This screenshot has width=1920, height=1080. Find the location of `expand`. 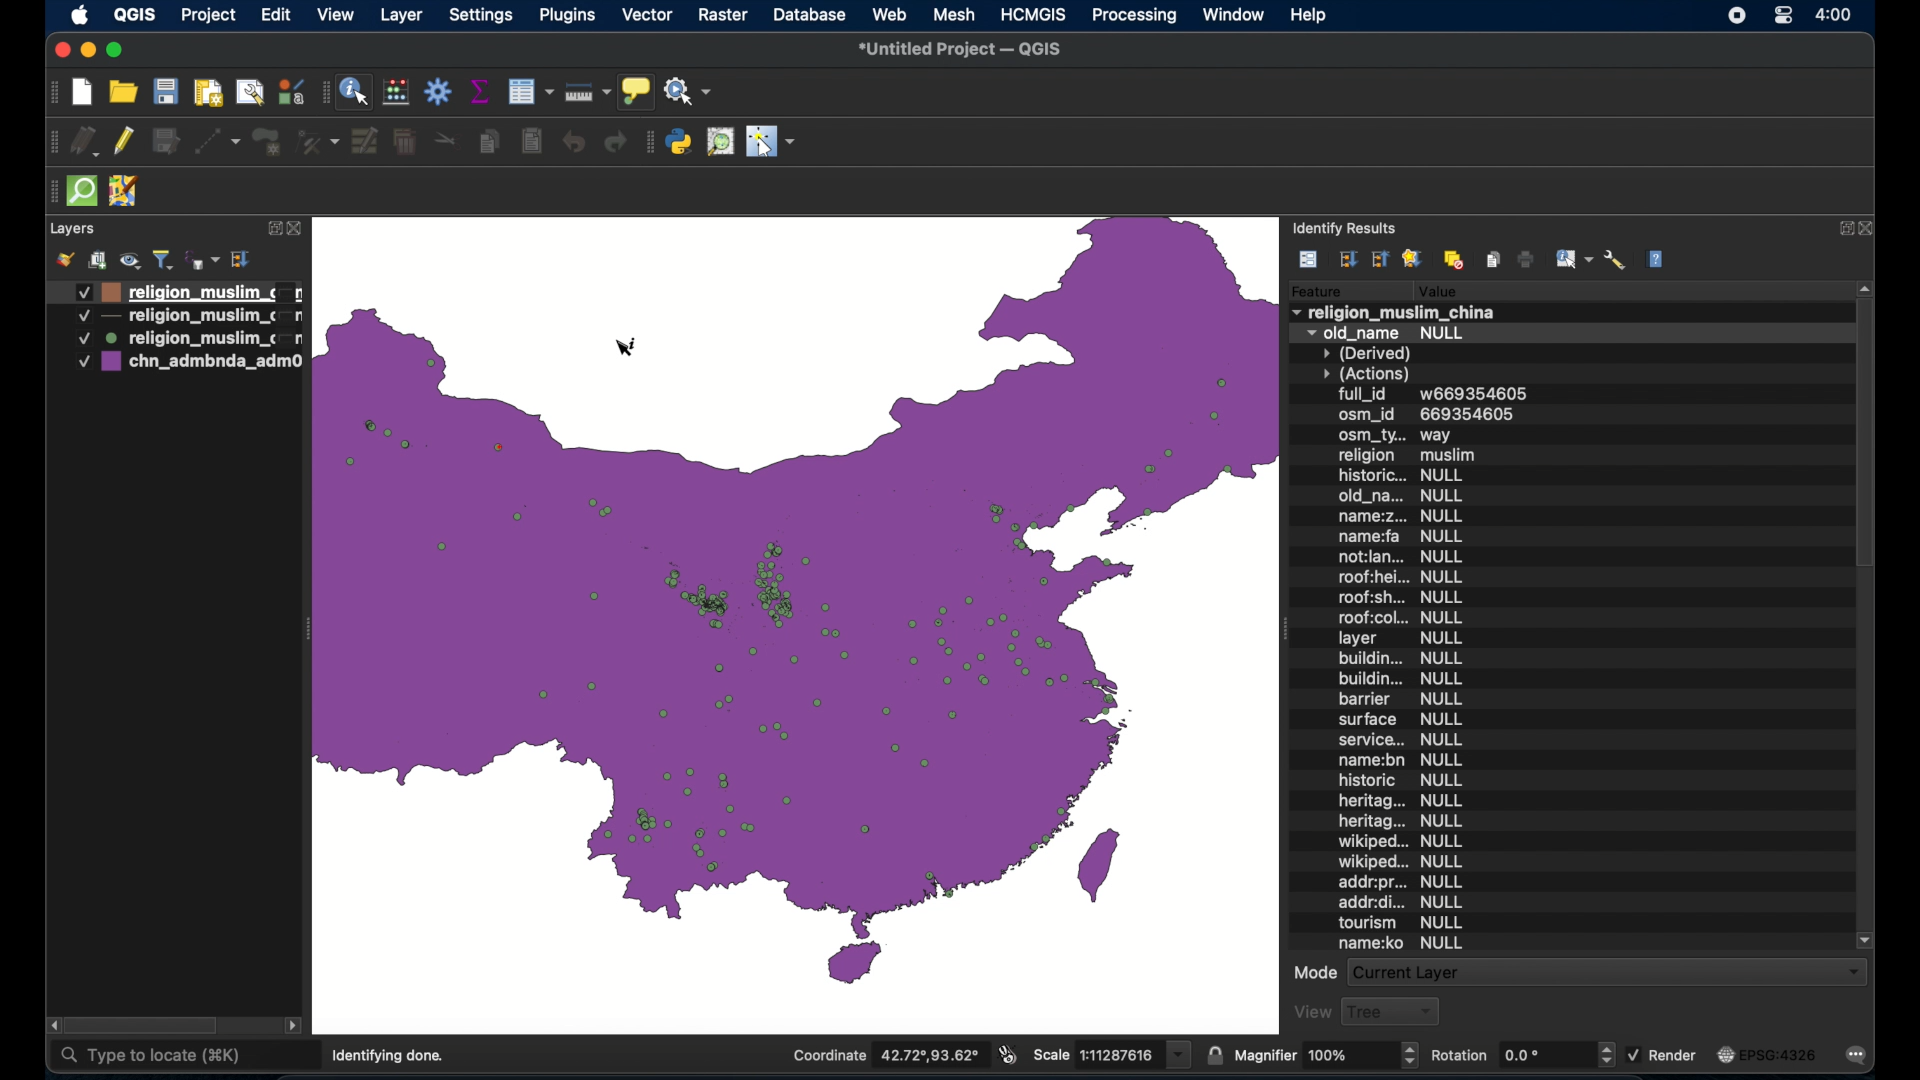

expand is located at coordinates (1349, 257).